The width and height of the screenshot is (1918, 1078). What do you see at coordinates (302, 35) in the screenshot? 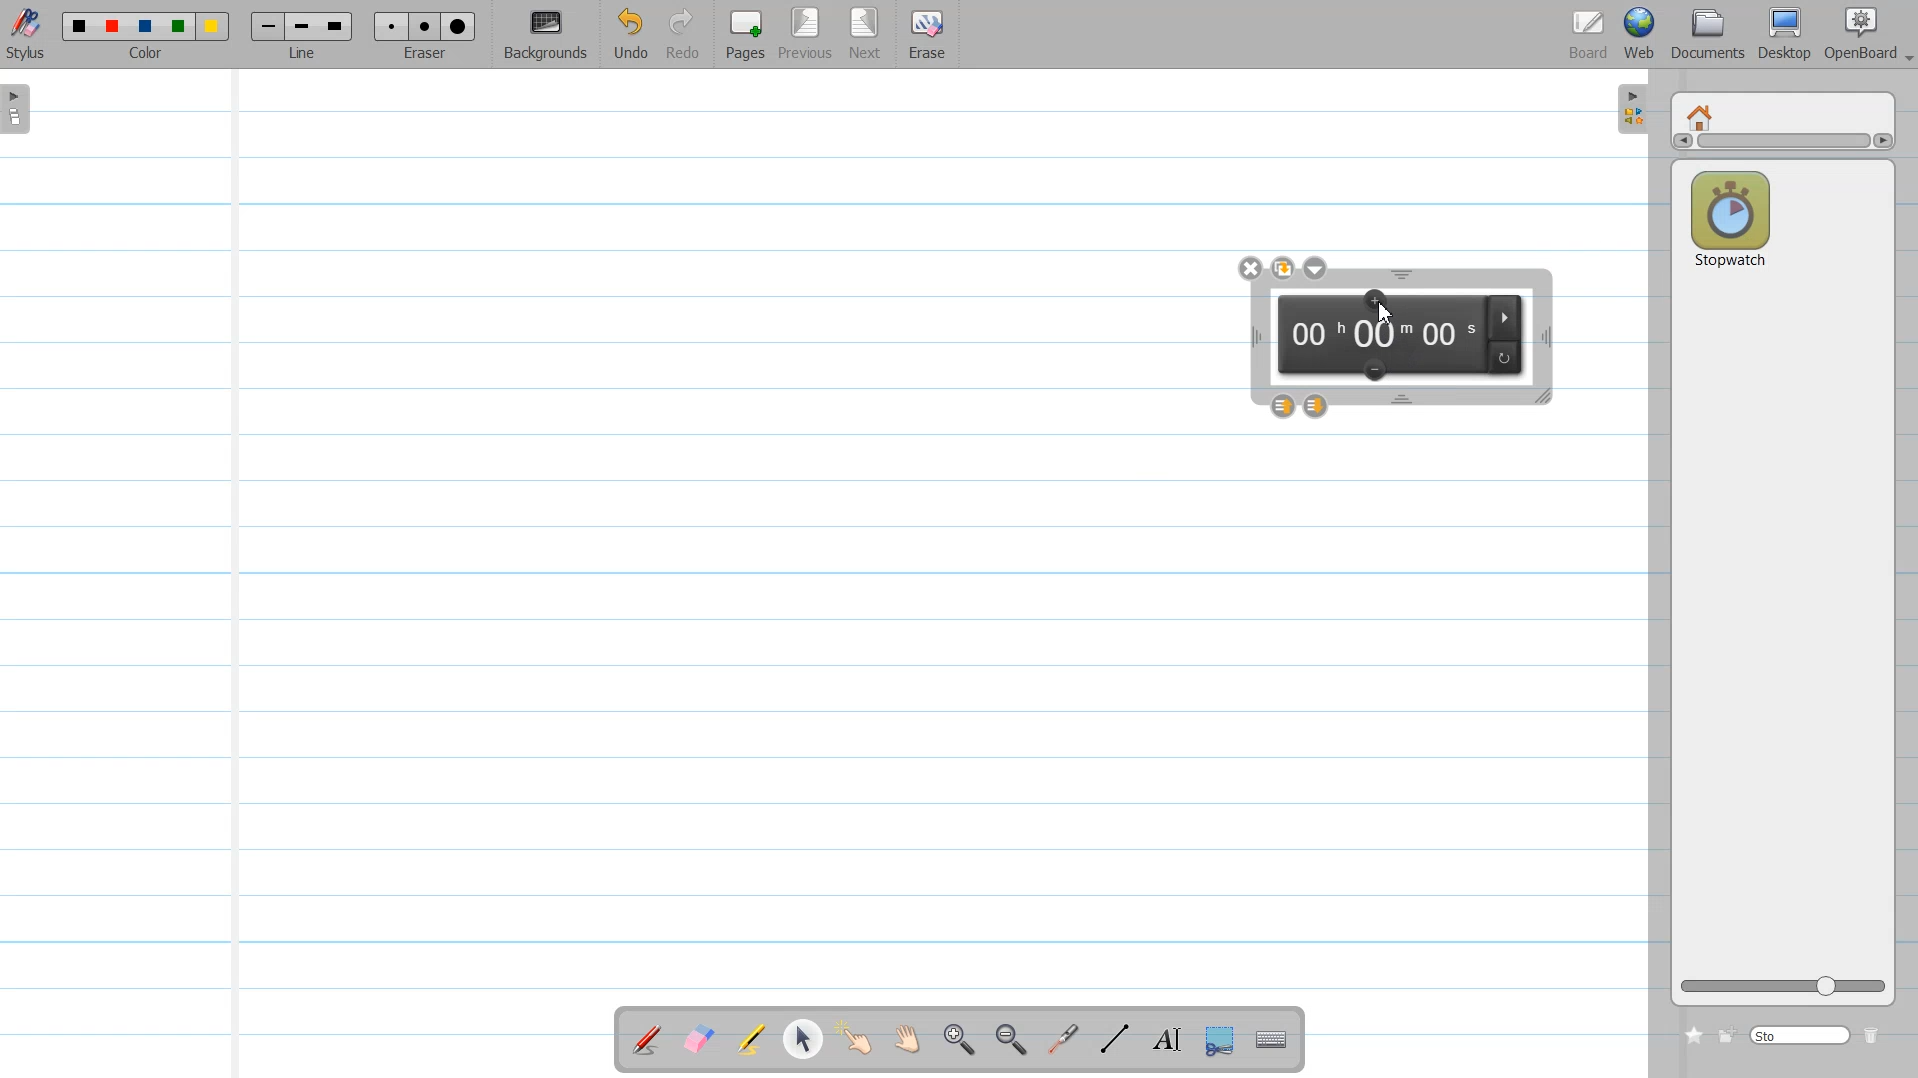
I see `Line` at bounding box center [302, 35].